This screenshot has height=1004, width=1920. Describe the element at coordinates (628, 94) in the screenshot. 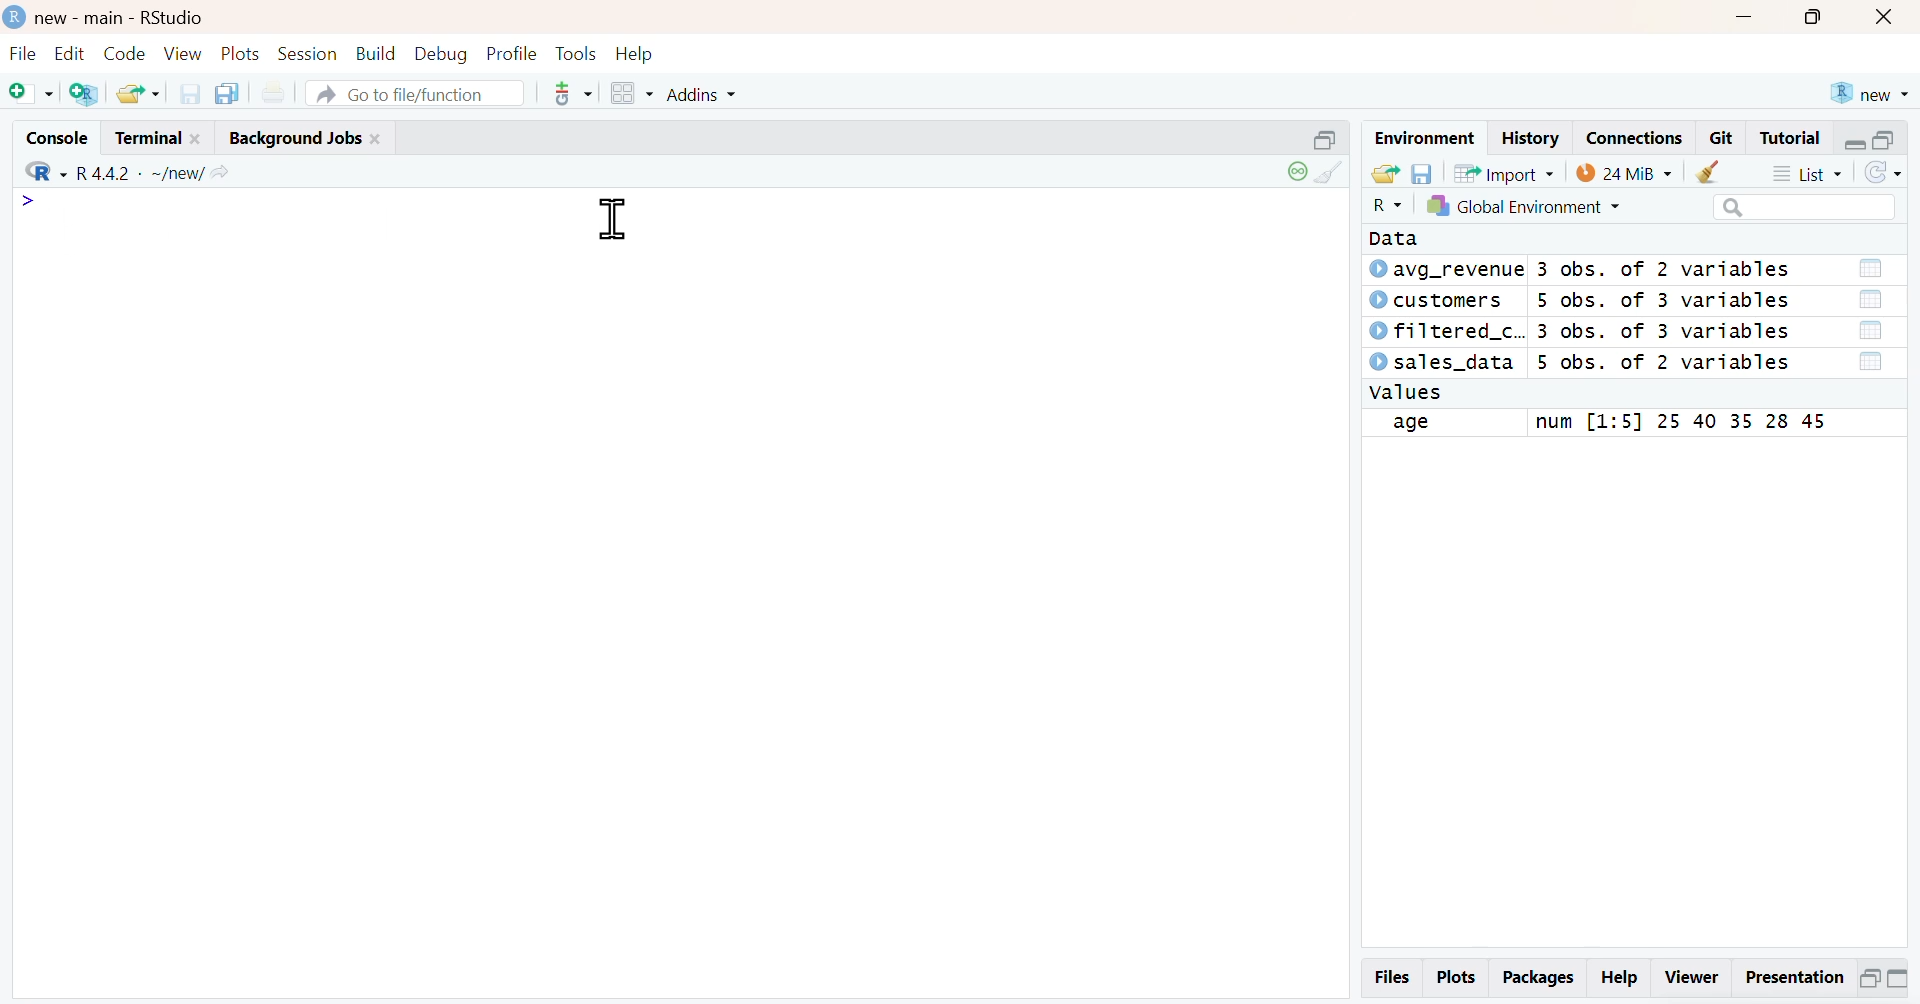

I see `Workspace panes` at that location.